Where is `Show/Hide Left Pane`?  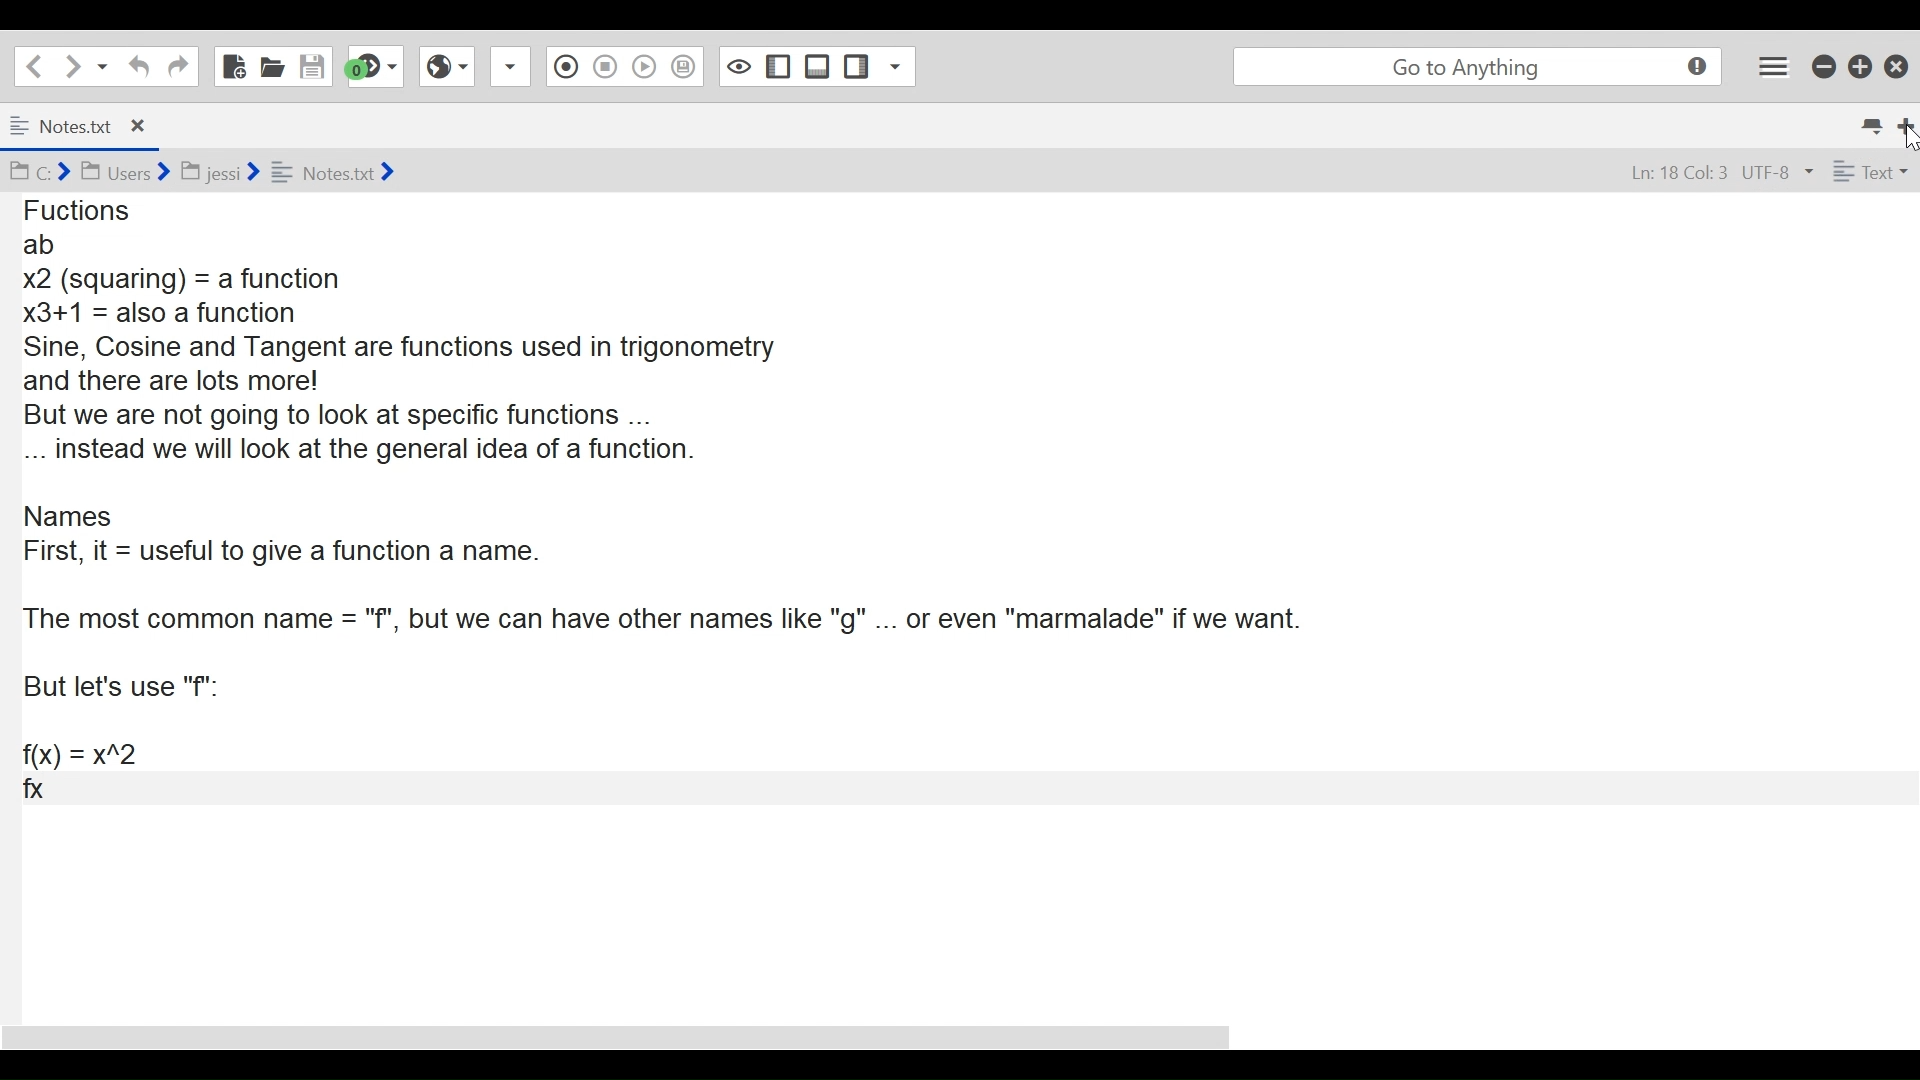
Show/Hide Left Pane is located at coordinates (776, 66).